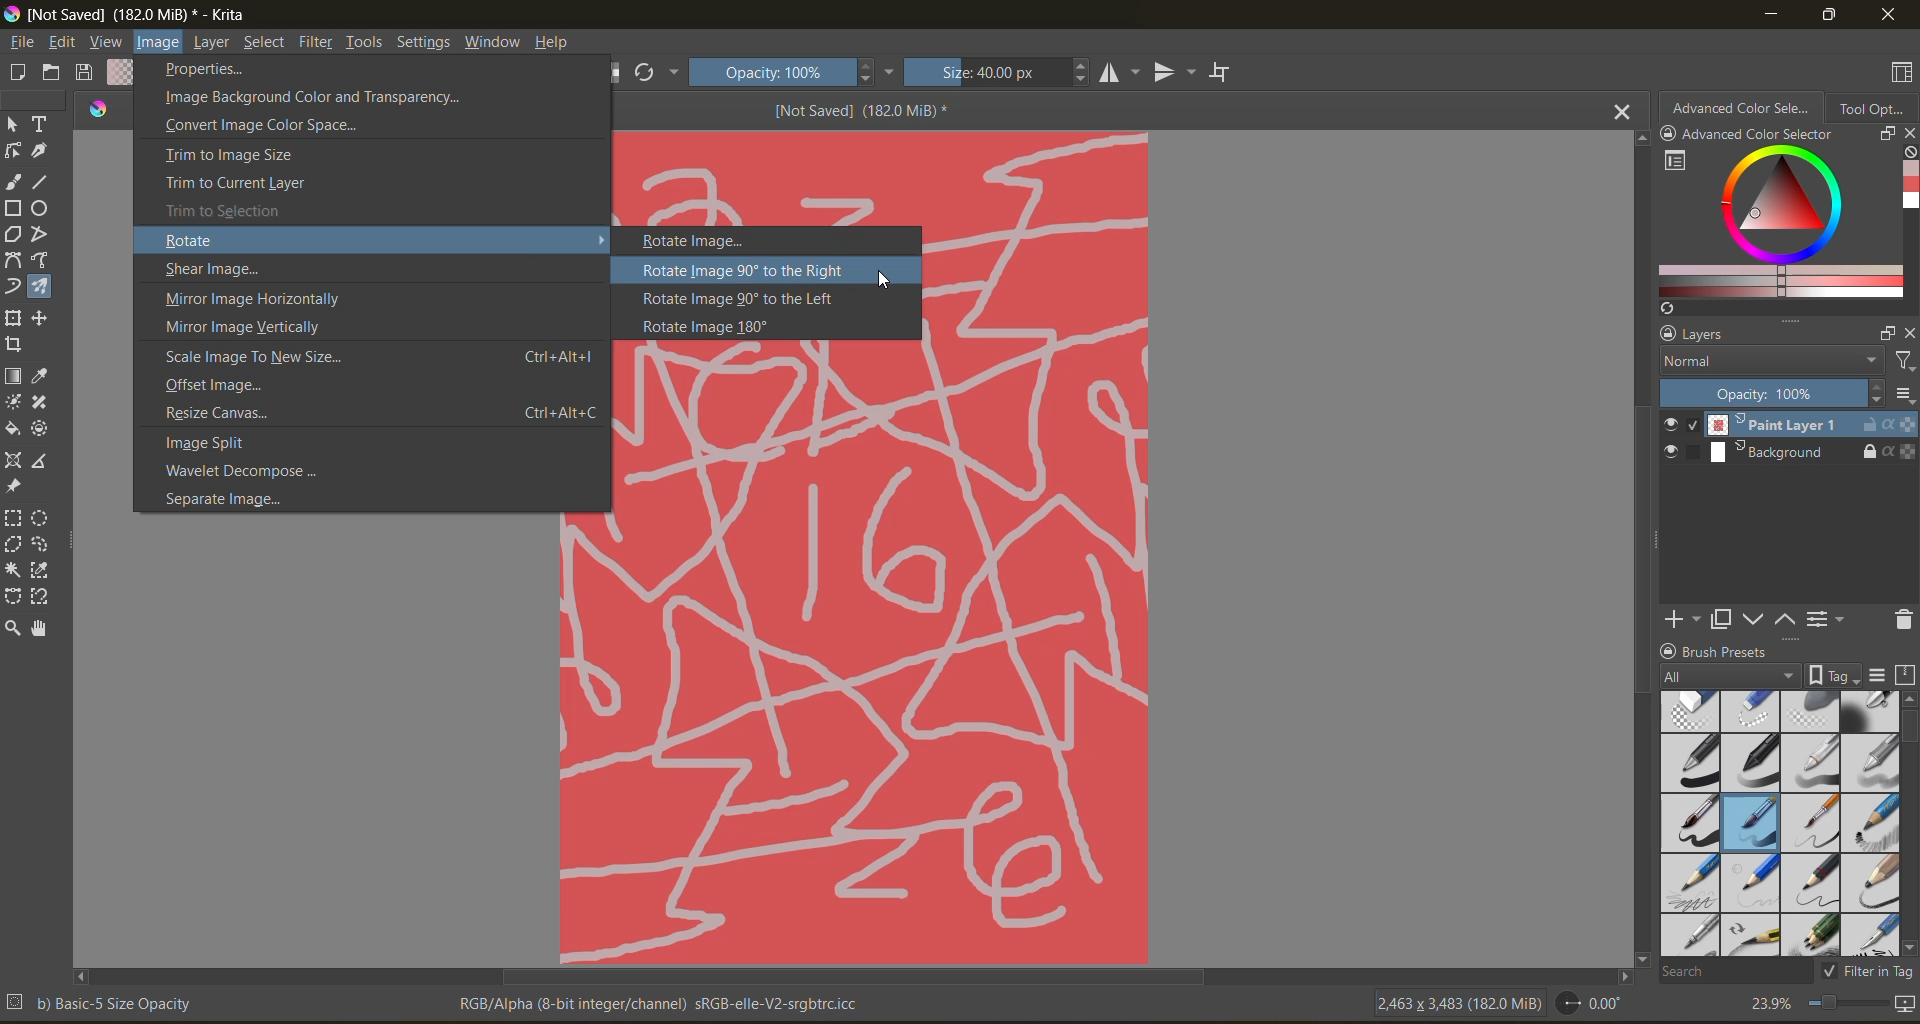 Image resolution: width=1920 pixels, height=1024 pixels. I want to click on Brush Presets, so click(1735, 651).